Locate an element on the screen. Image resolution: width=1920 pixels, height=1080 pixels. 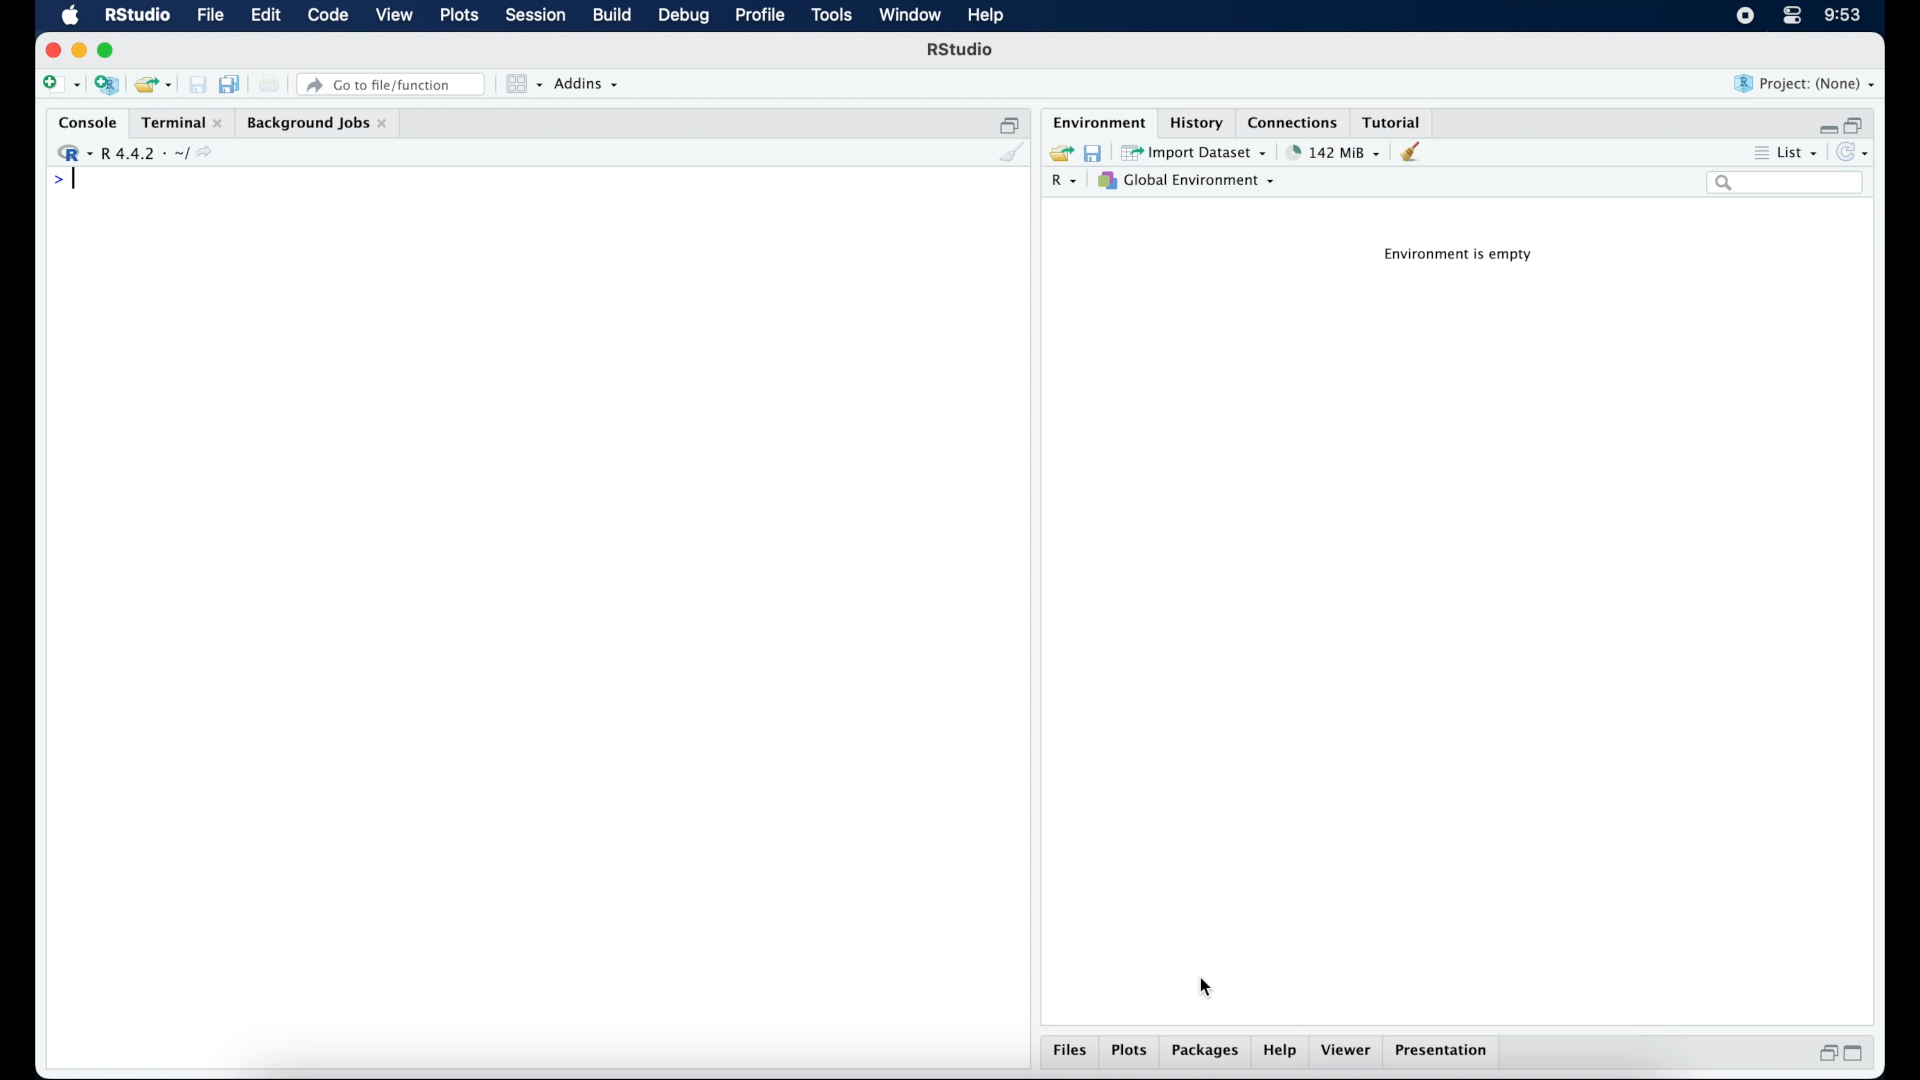
minimzie is located at coordinates (78, 50).